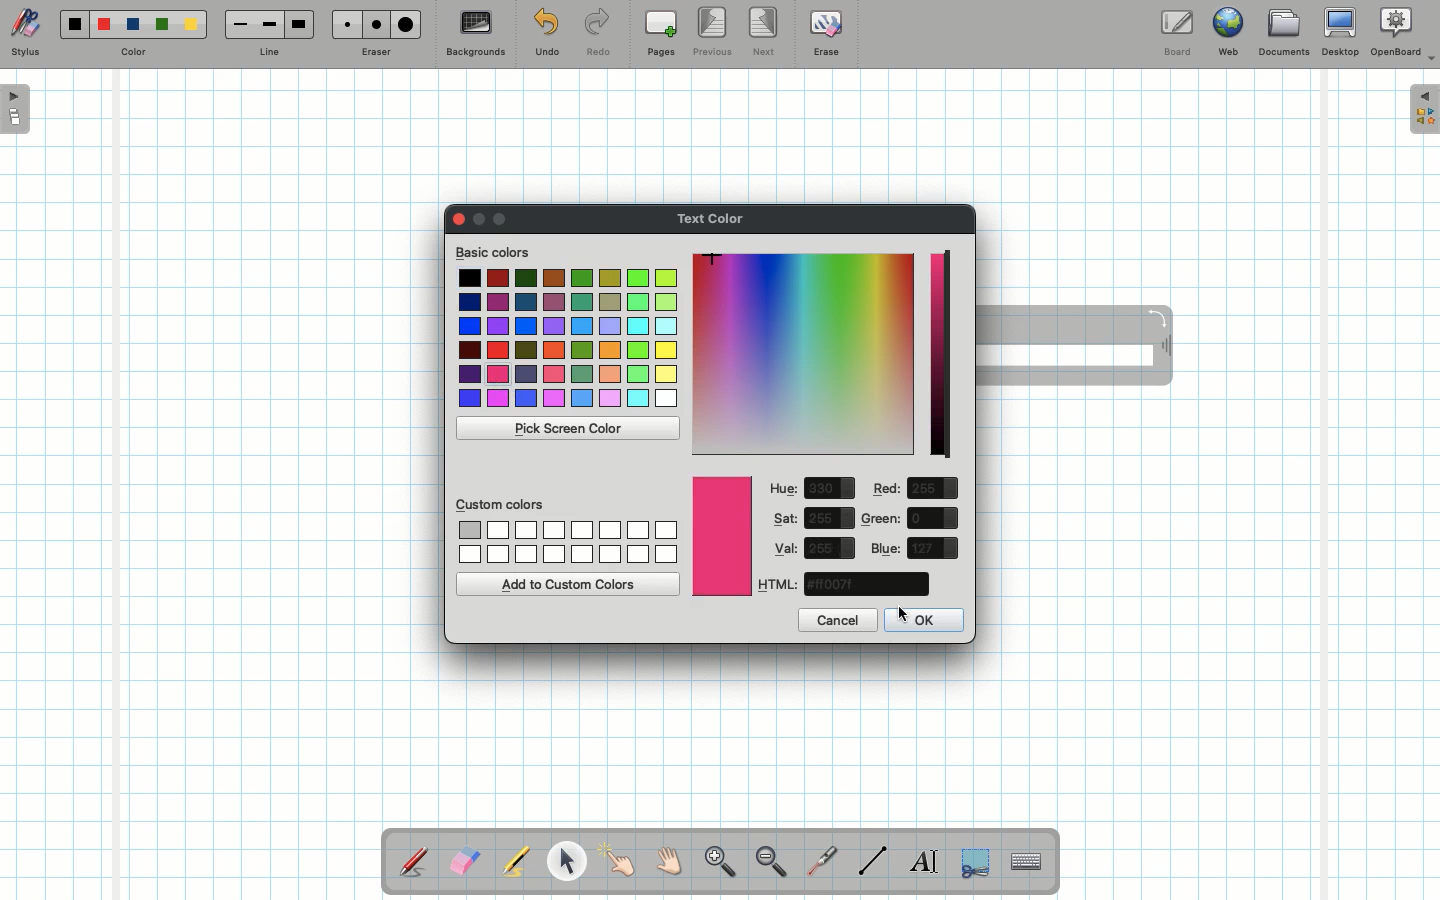 This screenshot has width=1440, height=900. Describe the element at coordinates (882, 519) in the screenshot. I see `Green` at that location.